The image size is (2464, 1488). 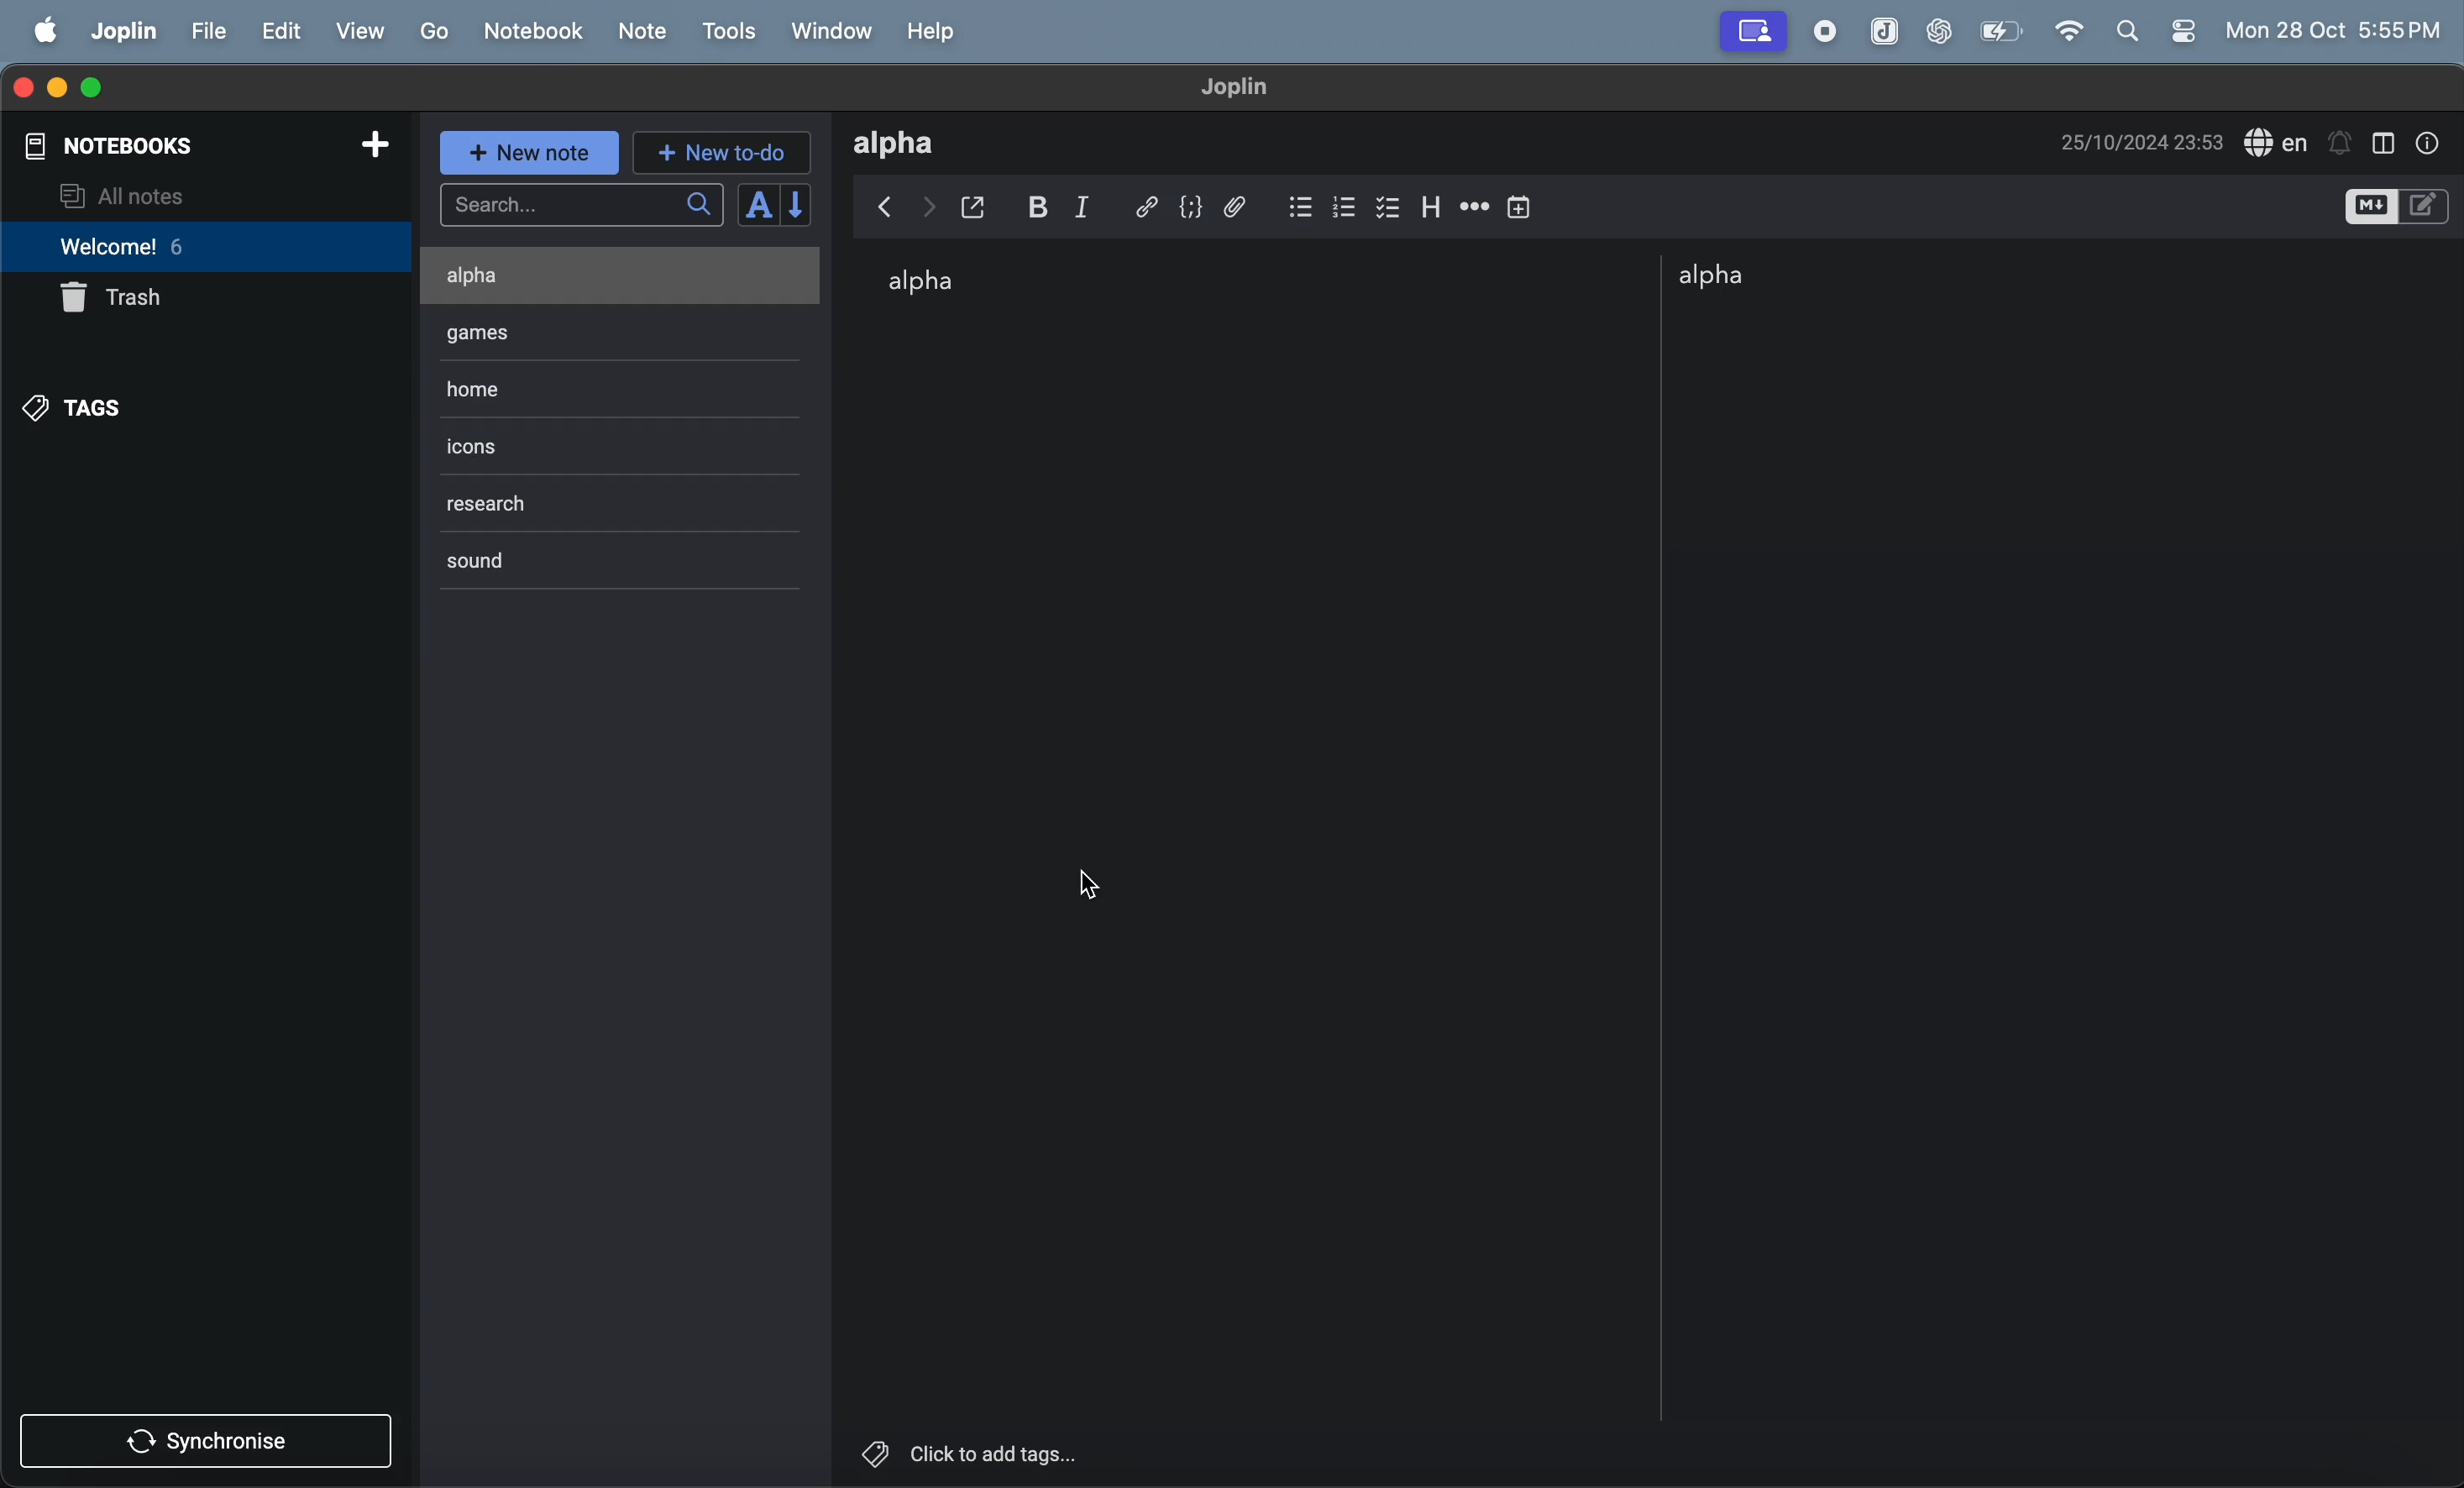 I want to click on All notes, so click(x=201, y=196).